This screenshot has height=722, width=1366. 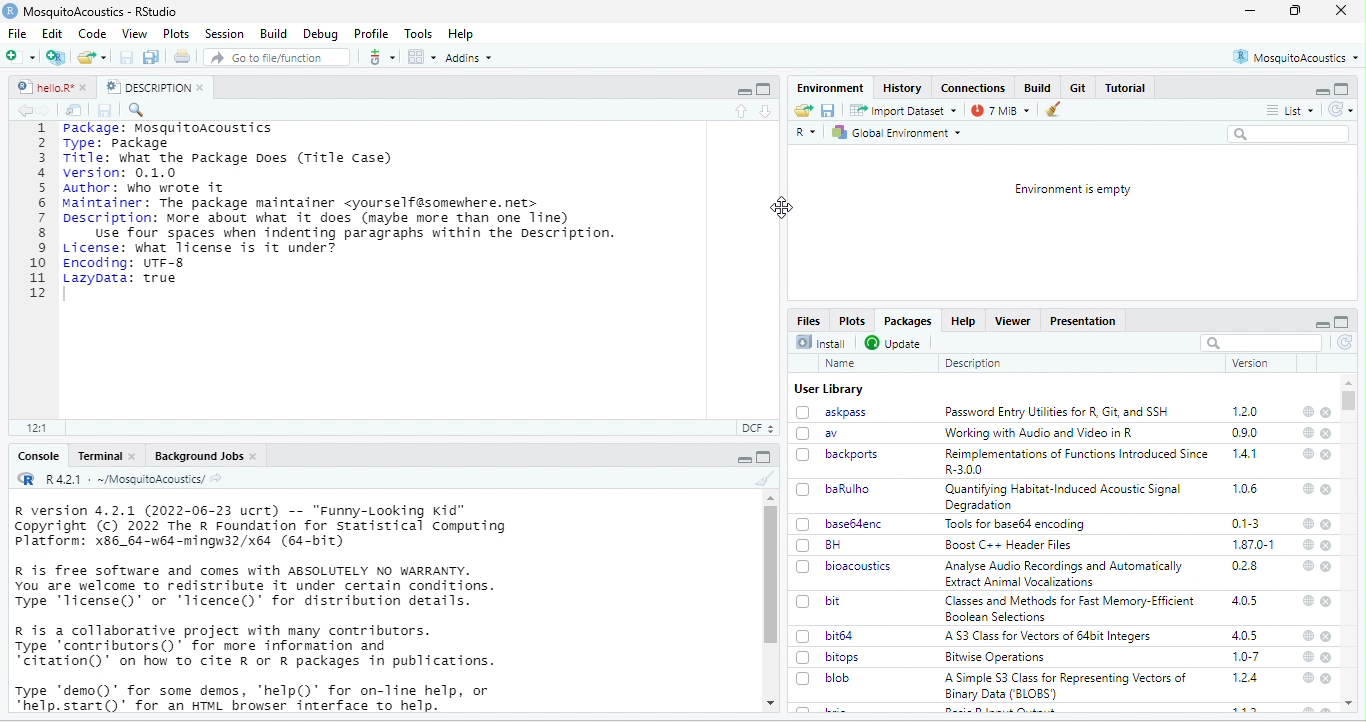 What do you see at coordinates (1125, 88) in the screenshot?
I see `Tutorial` at bounding box center [1125, 88].